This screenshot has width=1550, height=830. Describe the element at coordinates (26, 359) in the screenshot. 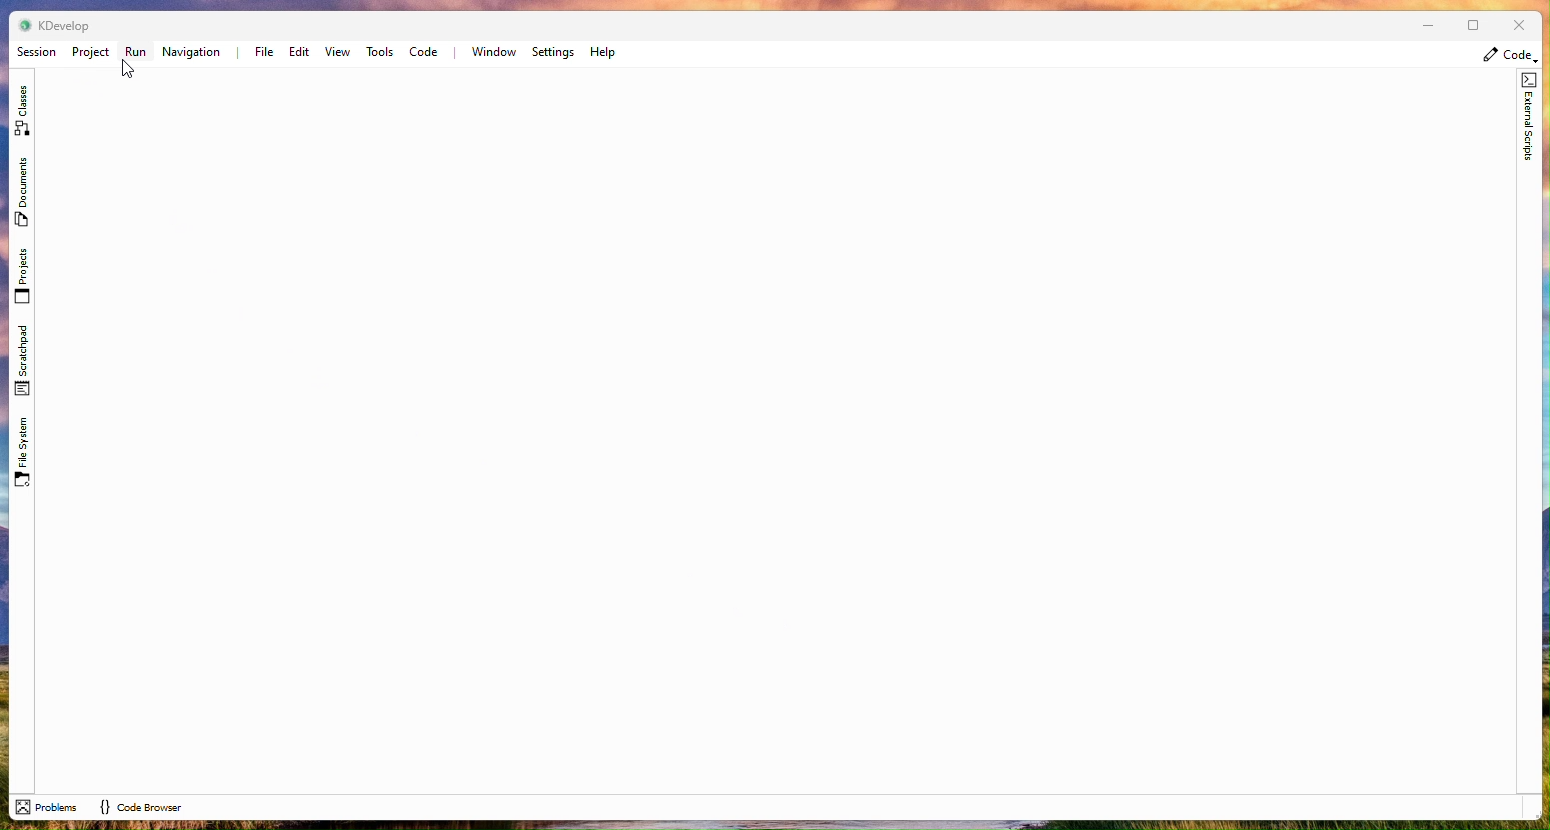

I see `Scratchpad` at that location.